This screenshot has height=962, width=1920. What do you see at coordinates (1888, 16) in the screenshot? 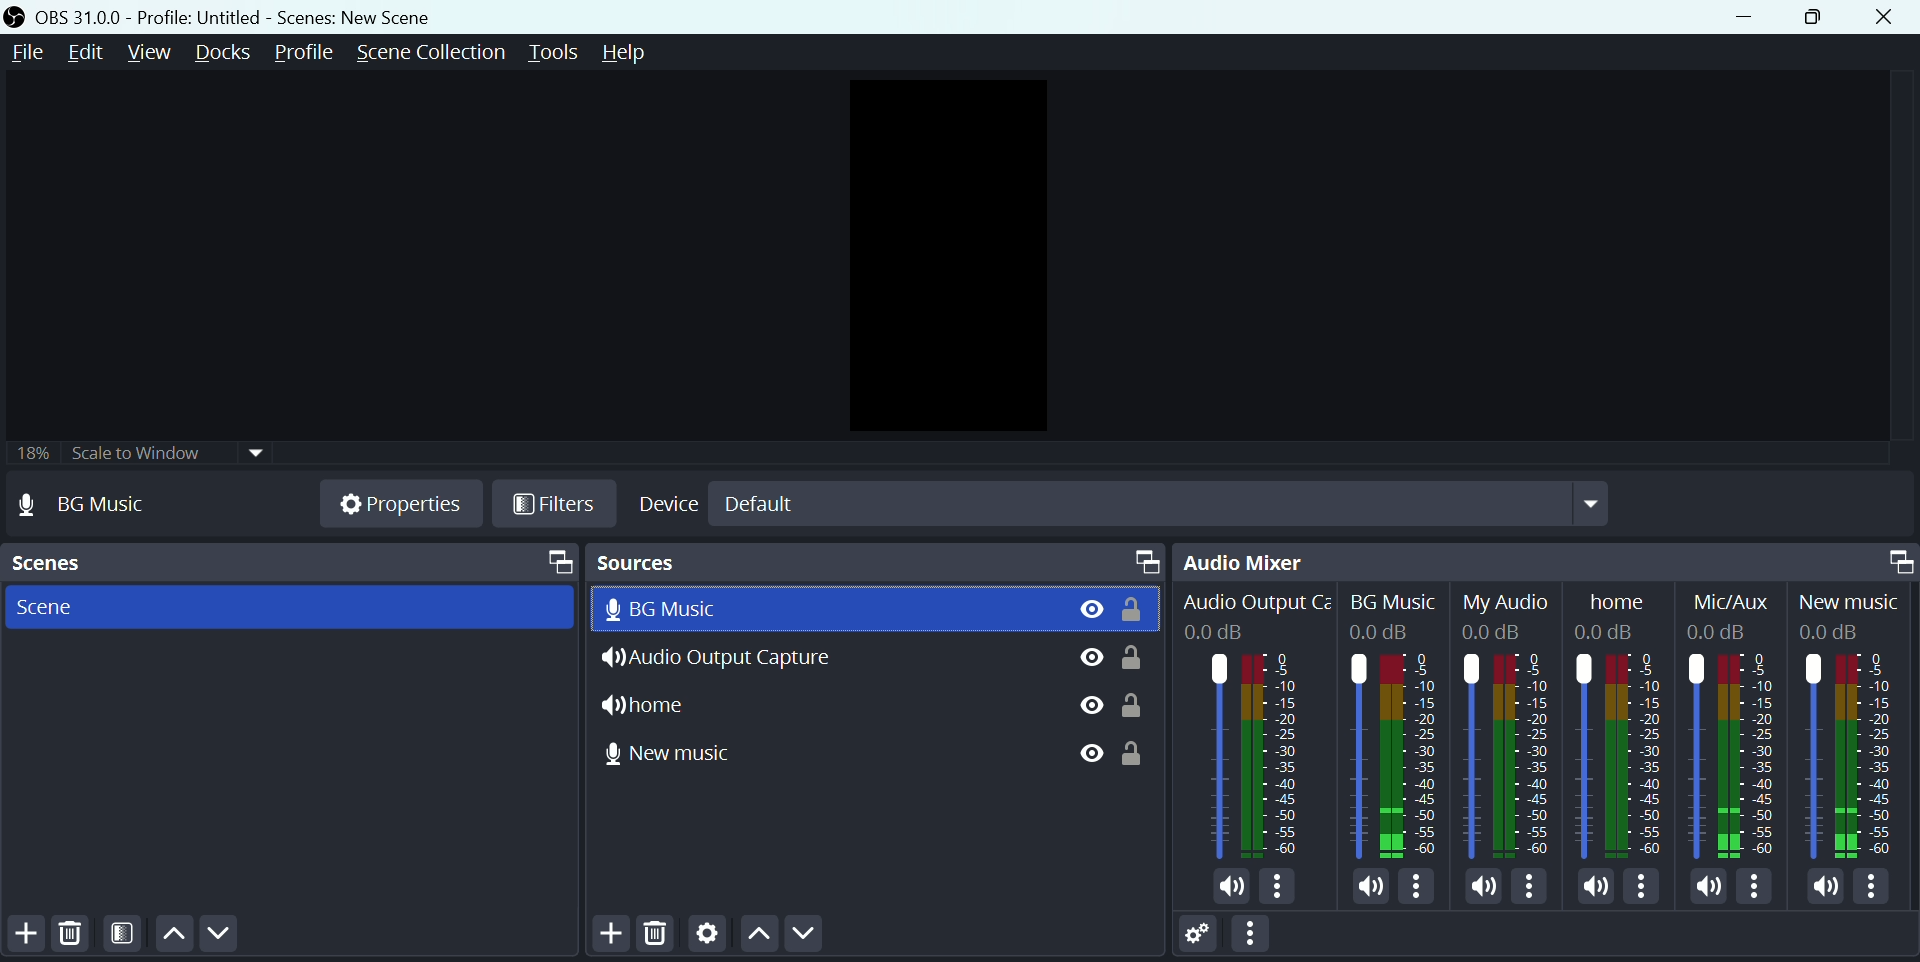
I see `close` at bounding box center [1888, 16].